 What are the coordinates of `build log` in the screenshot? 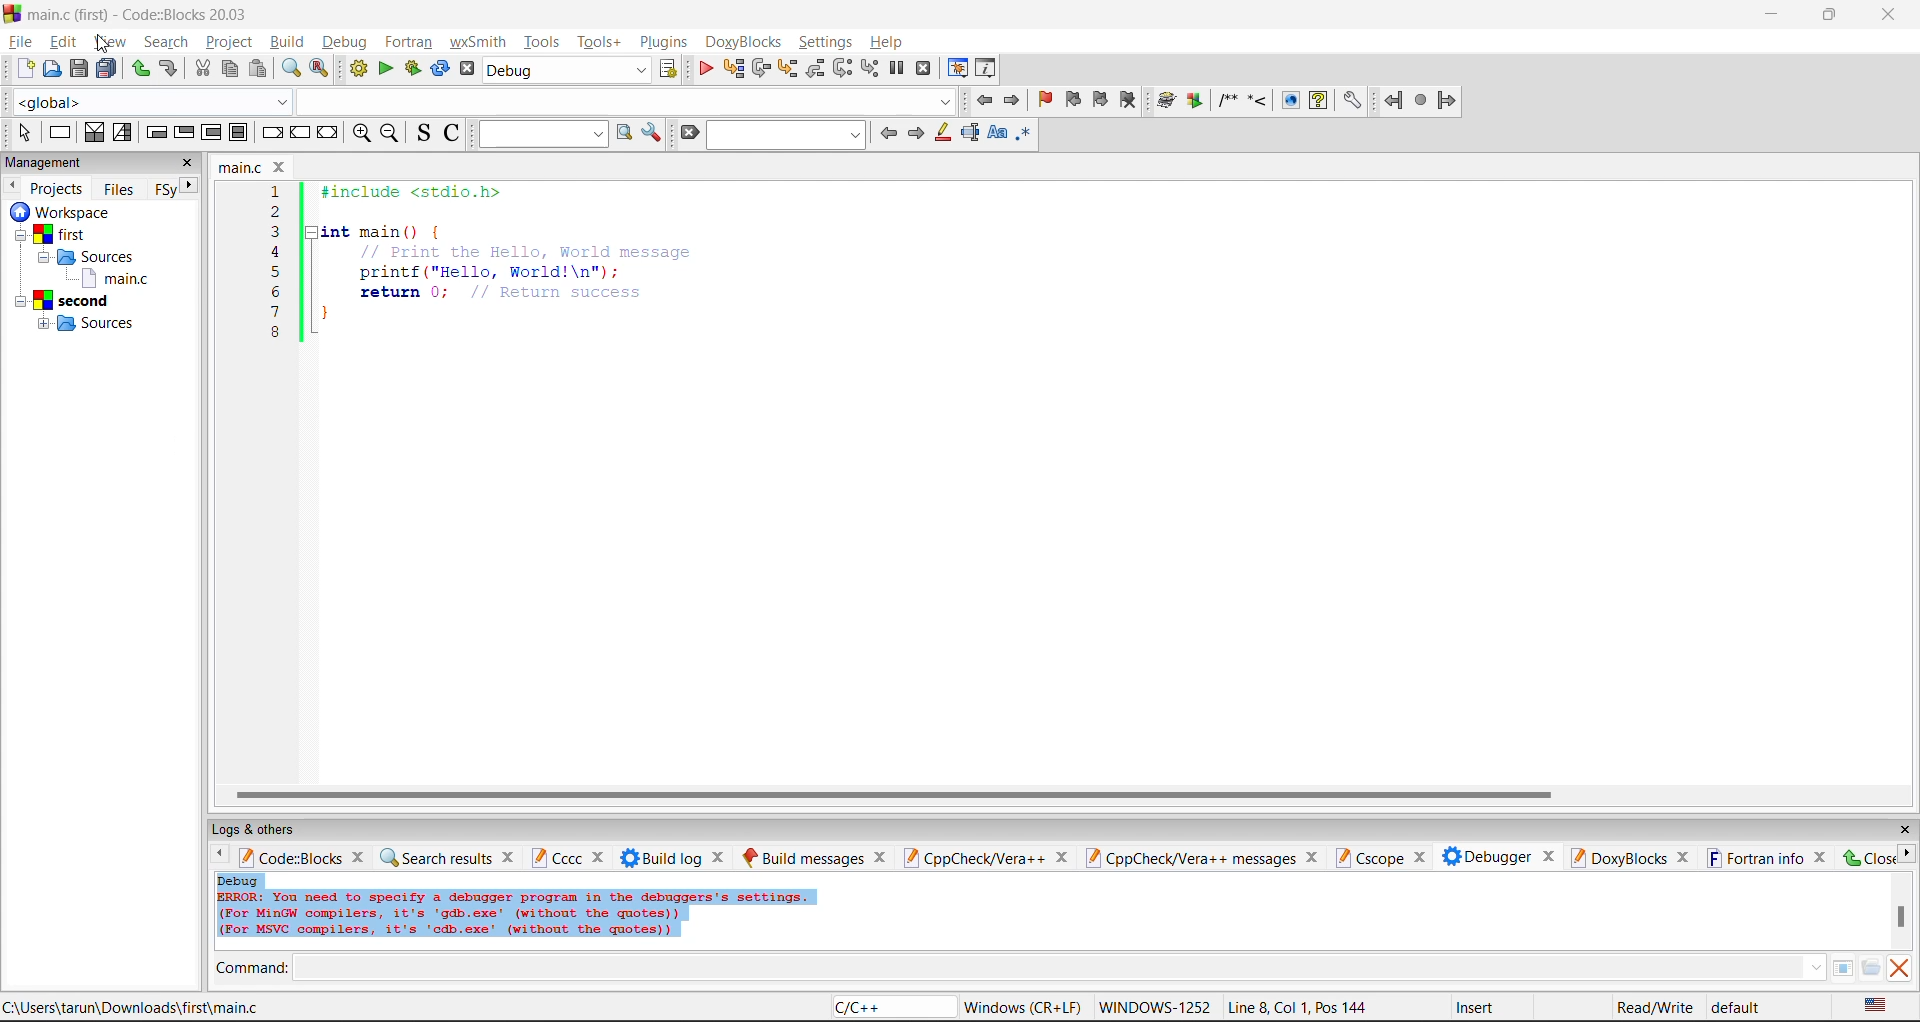 It's located at (678, 857).